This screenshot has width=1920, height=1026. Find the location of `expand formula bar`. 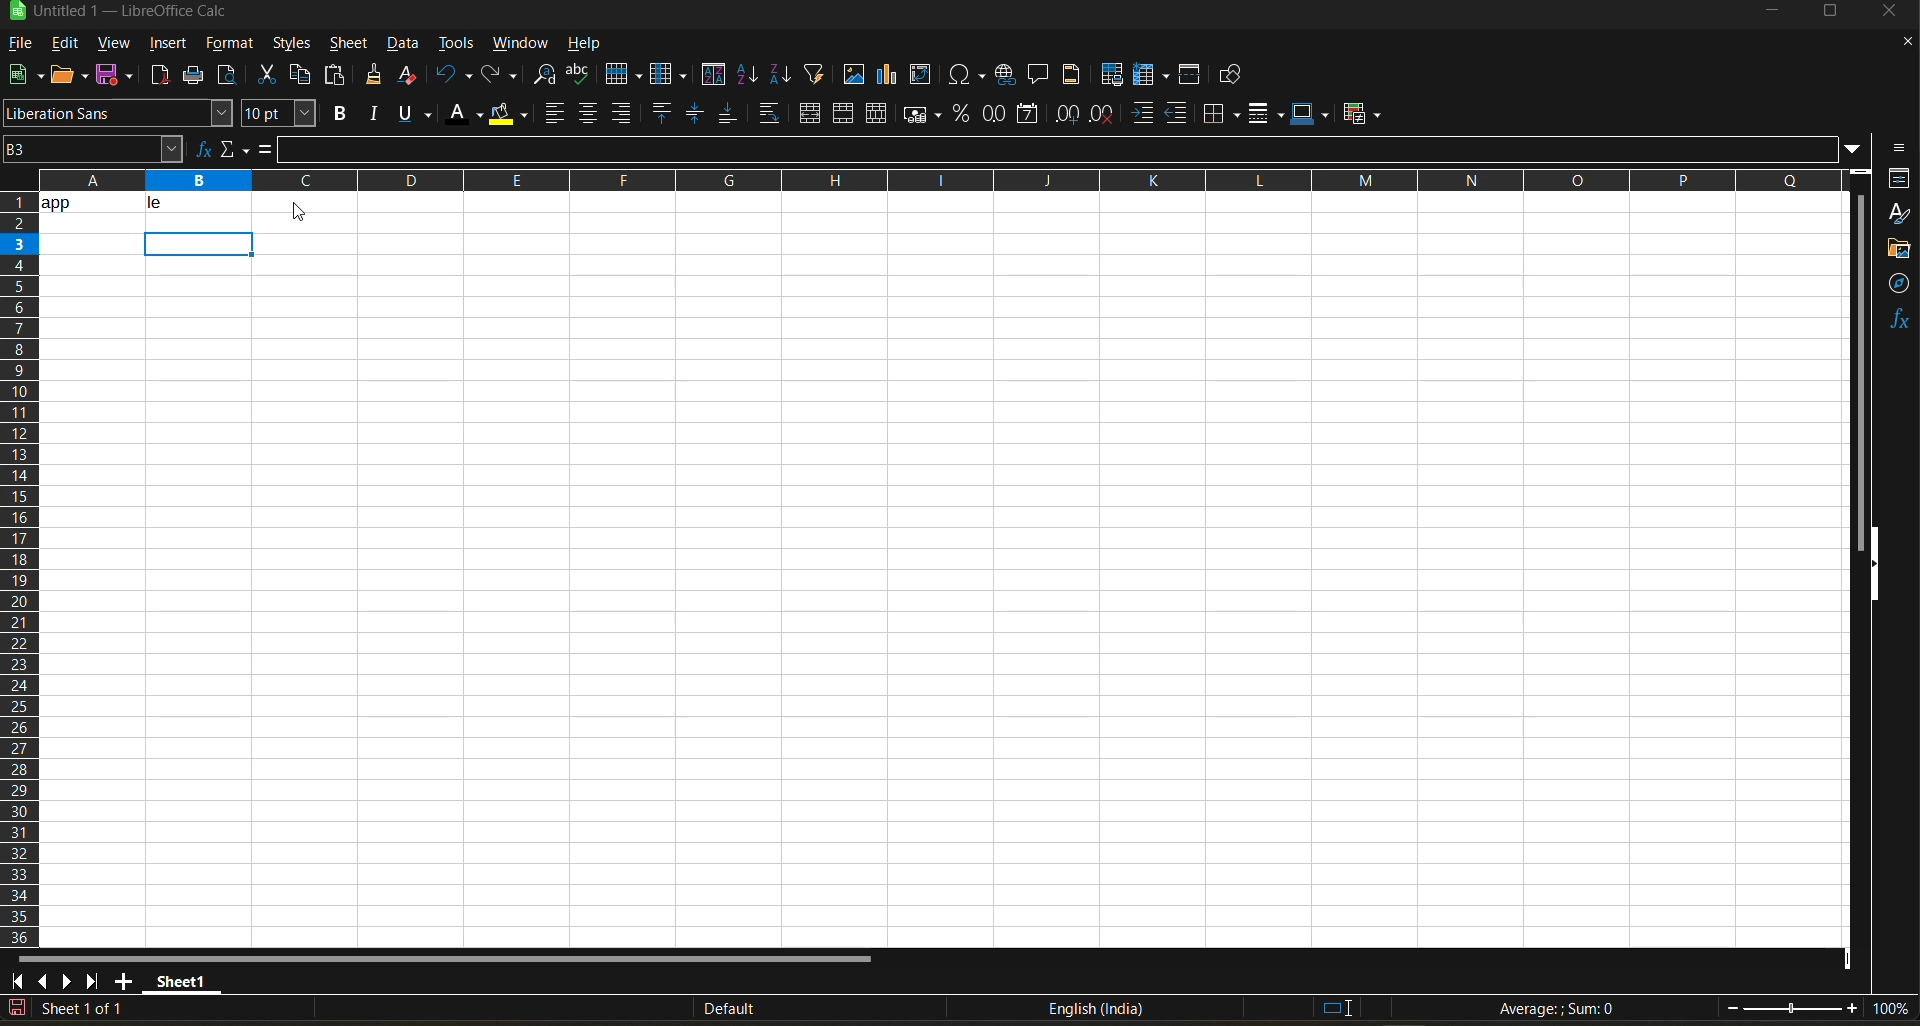

expand formula bar is located at coordinates (1853, 147).